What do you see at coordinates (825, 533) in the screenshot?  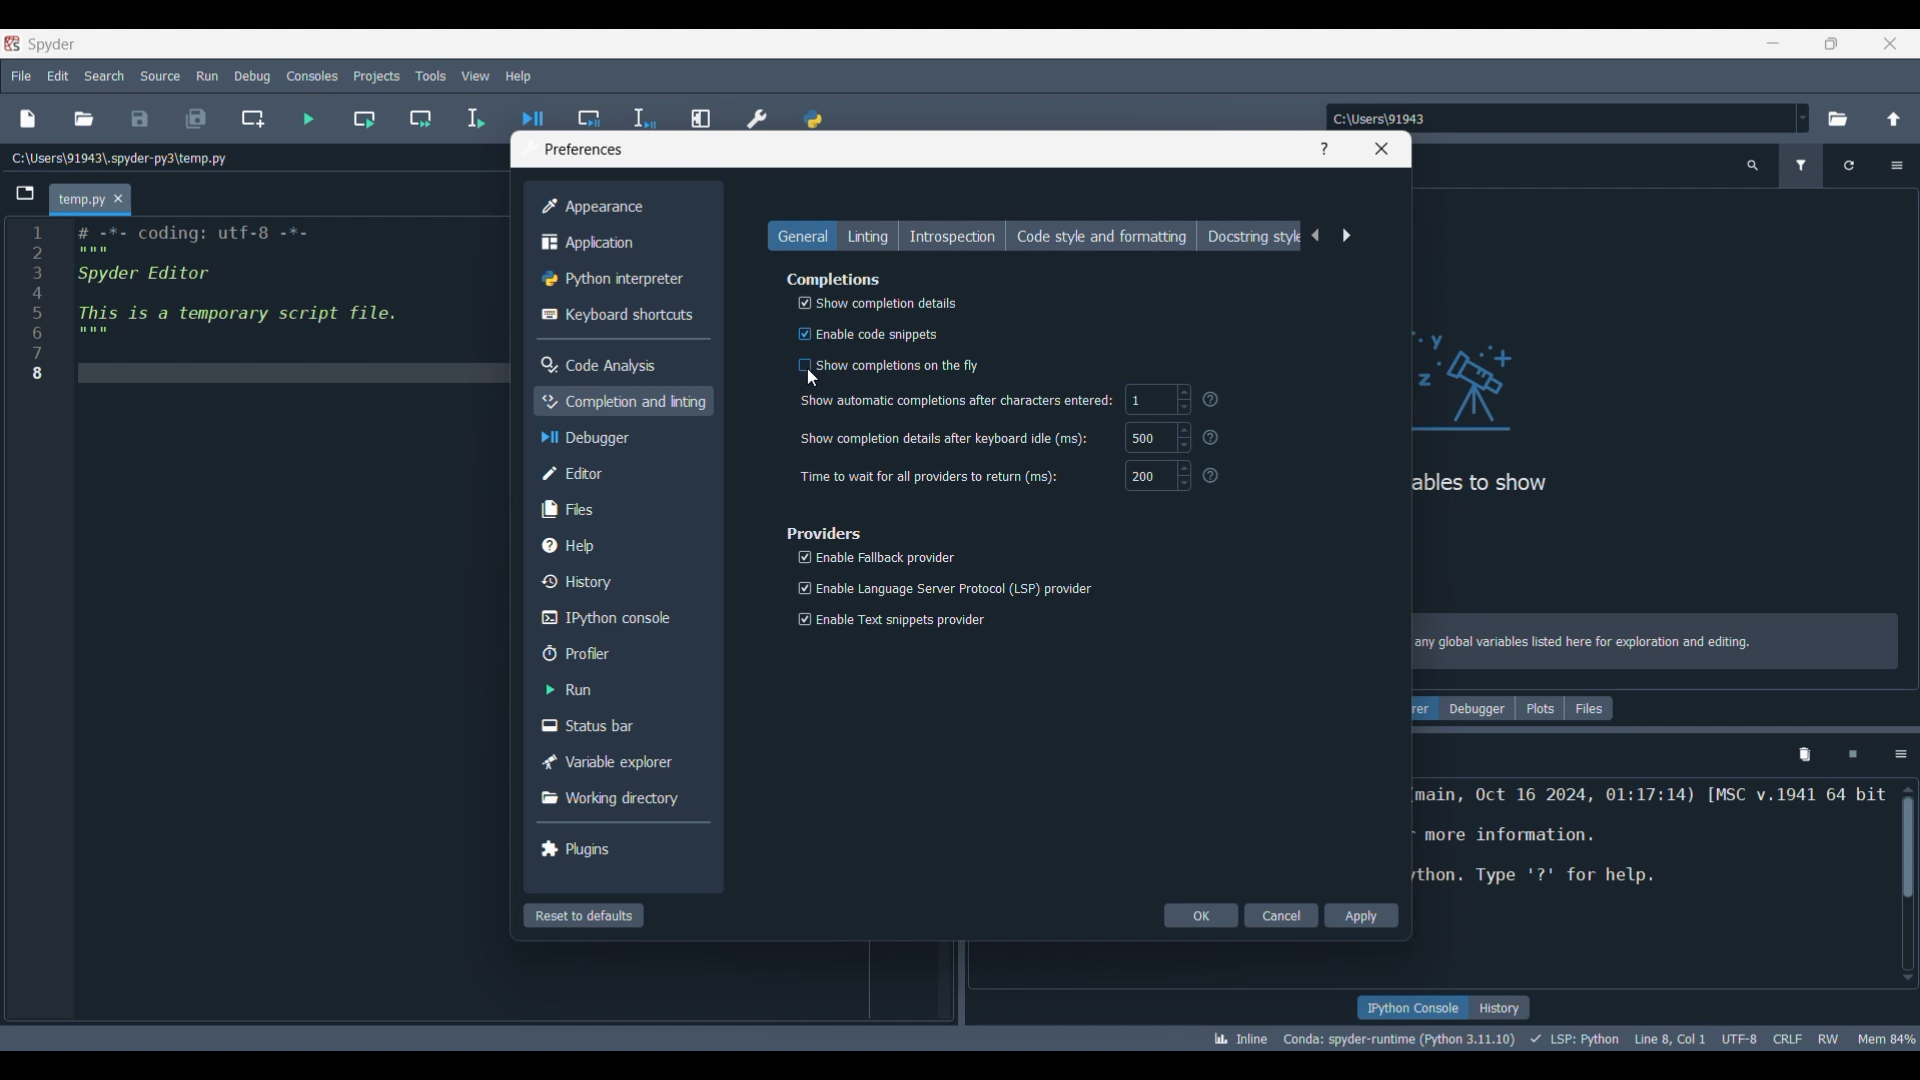 I see `Section title` at bounding box center [825, 533].